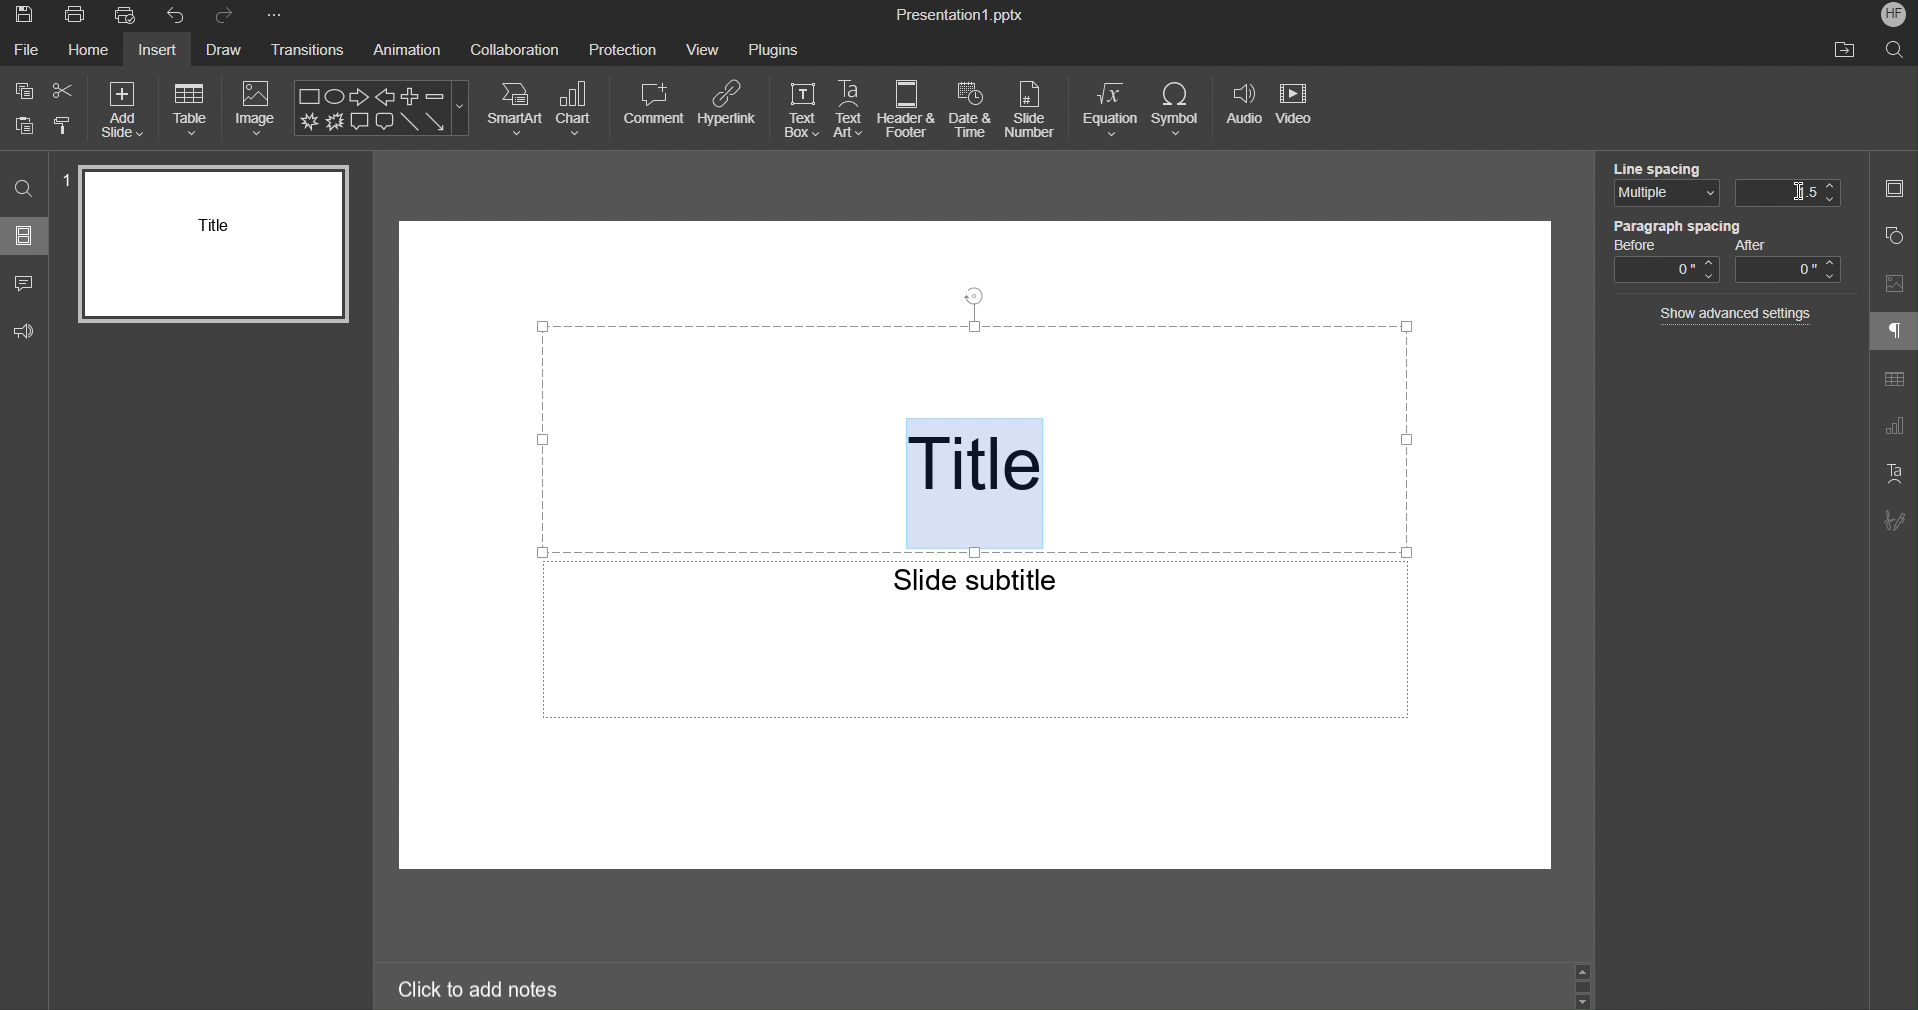 Image resolution: width=1918 pixels, height=1010 pixels. Describe the element at coordinates (580, 109) in the screenshot. I see `Chart` at that location.